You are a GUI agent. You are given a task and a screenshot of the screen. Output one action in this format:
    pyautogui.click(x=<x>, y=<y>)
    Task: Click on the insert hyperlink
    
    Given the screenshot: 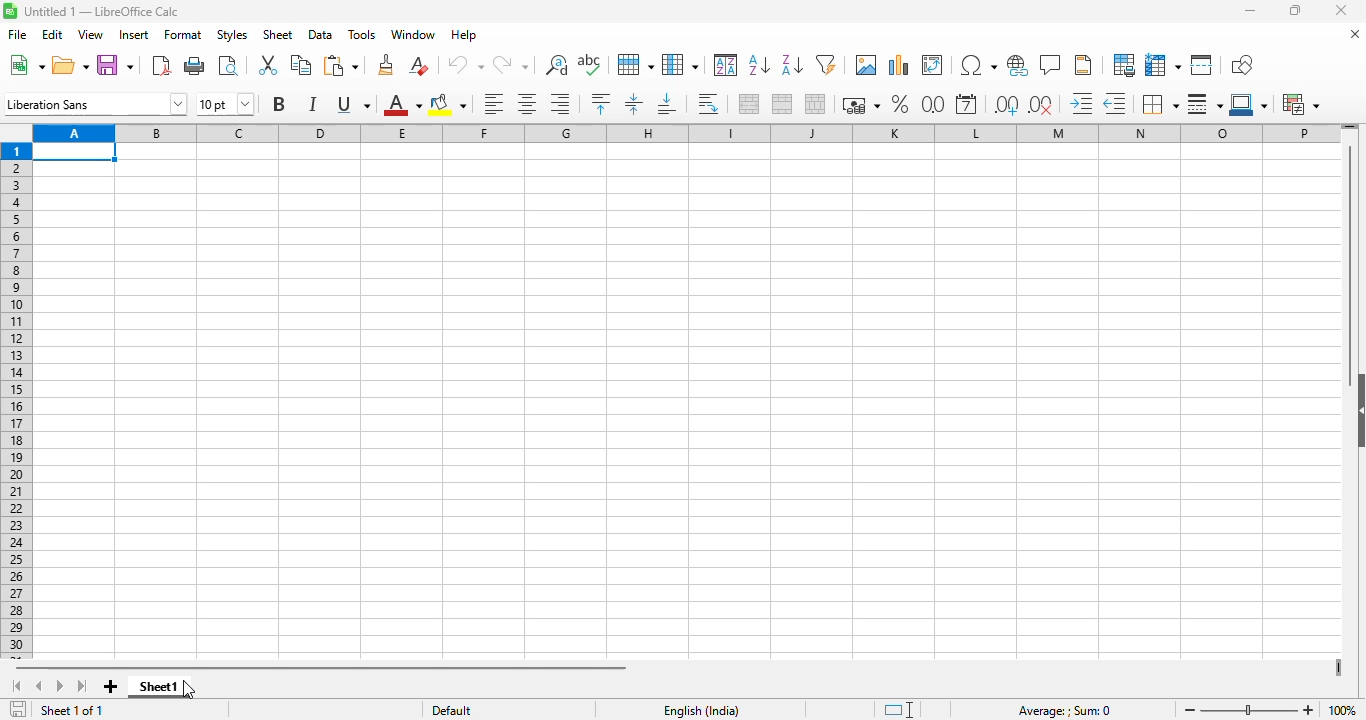 What is the action you would take?
    pyautogui.click(x=1018, y=65)
    